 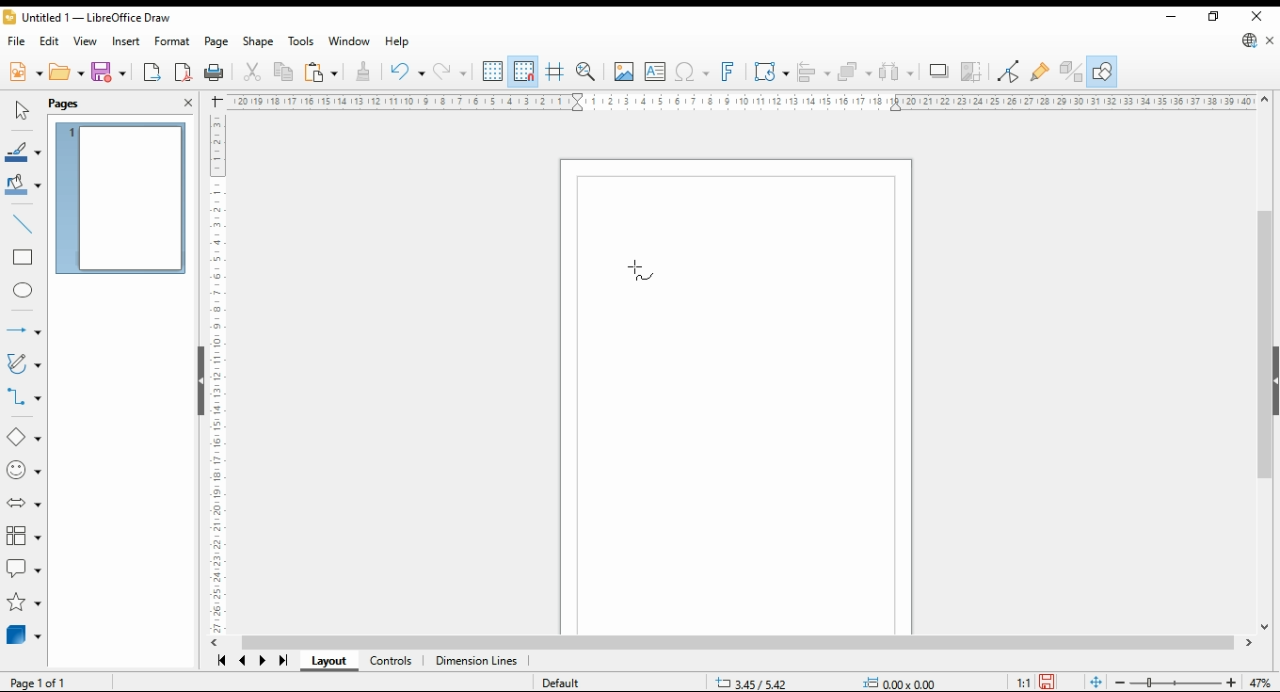 I want to click on arrange, so click(x=854, y=71).